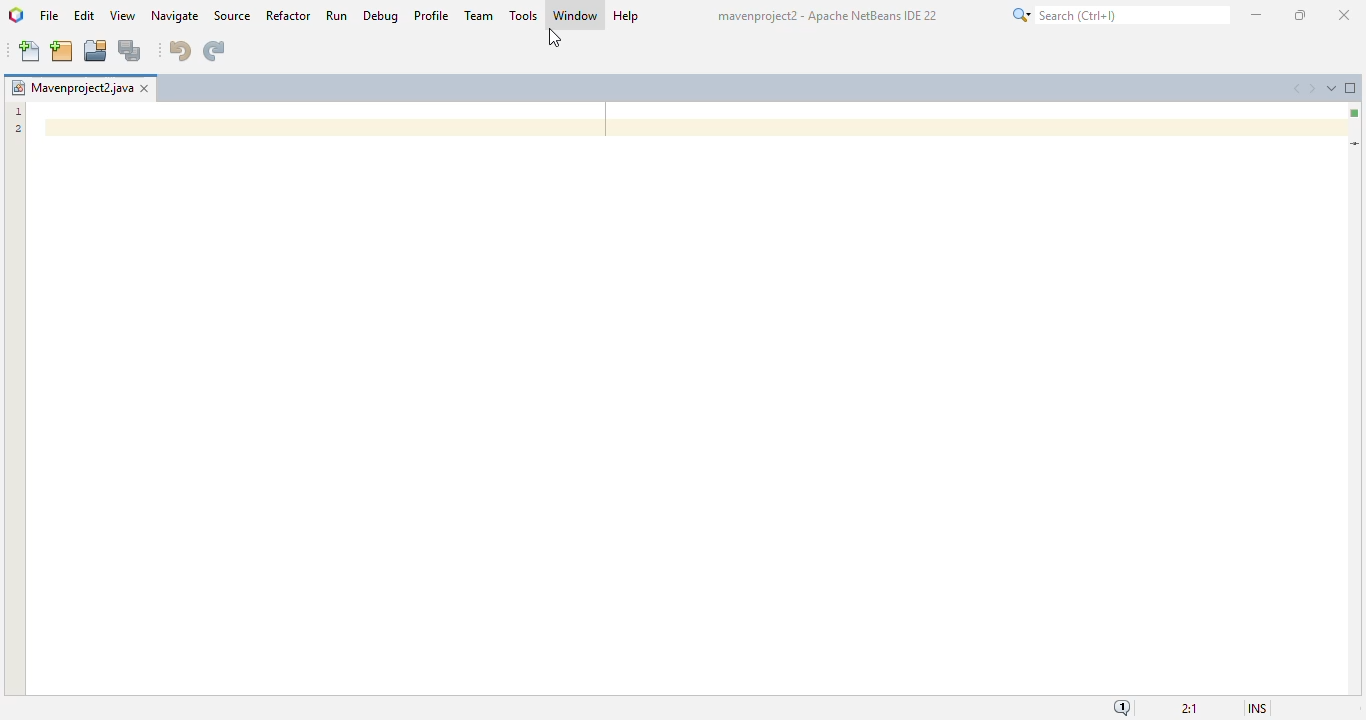  What do you see at coordinates (1257, 15) in the screenshot?
I see `minimize` at bounding box center [1257, 15].